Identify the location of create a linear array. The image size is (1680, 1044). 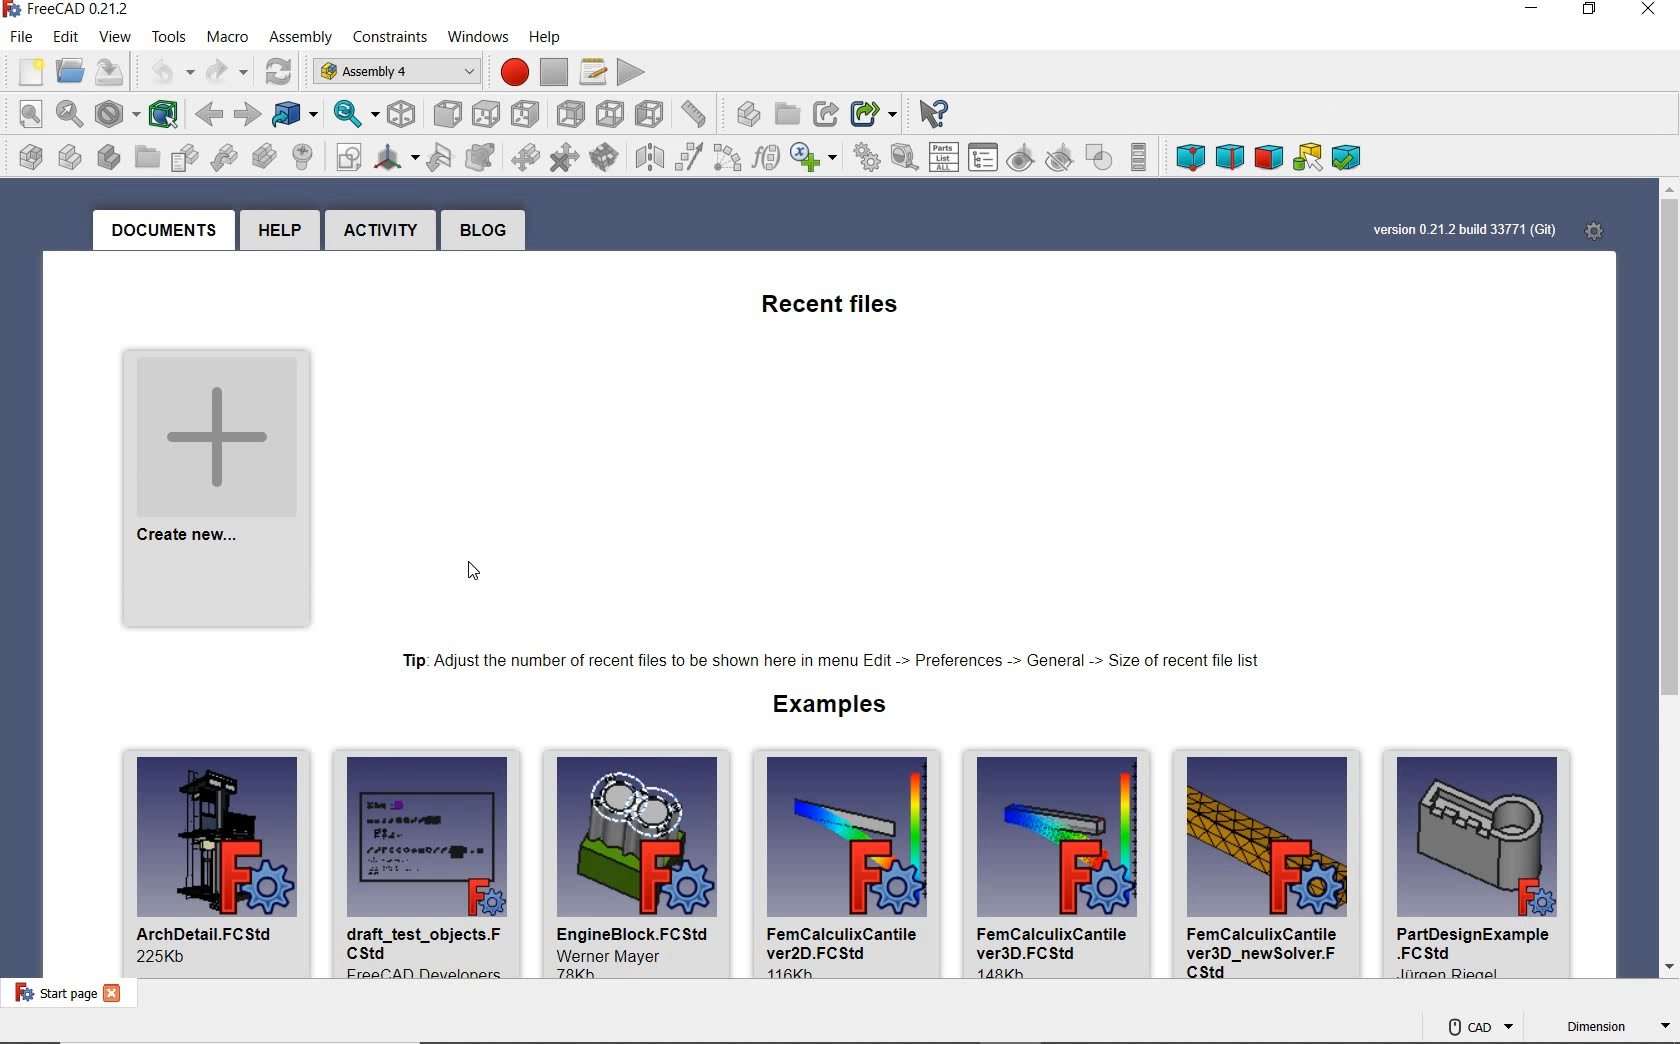
(648, 157).